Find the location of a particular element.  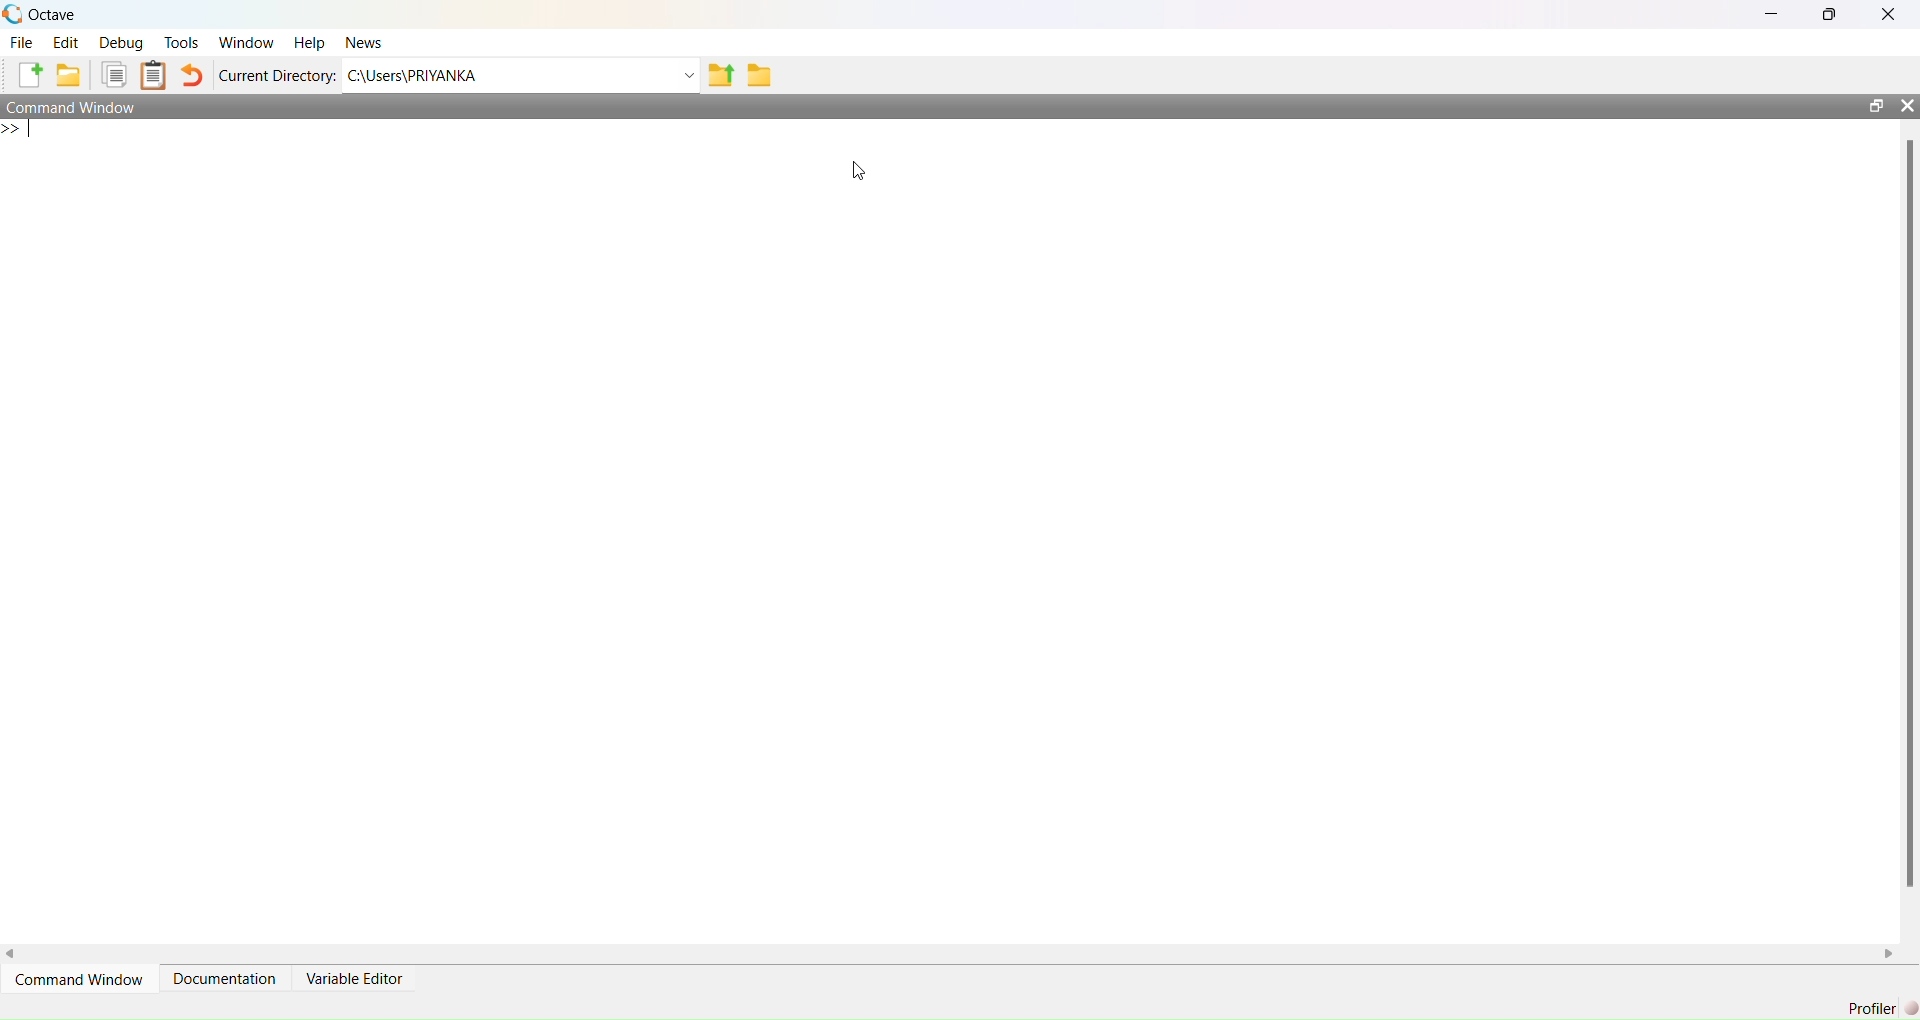

Profiler is located at coordinates (1882, 1008).